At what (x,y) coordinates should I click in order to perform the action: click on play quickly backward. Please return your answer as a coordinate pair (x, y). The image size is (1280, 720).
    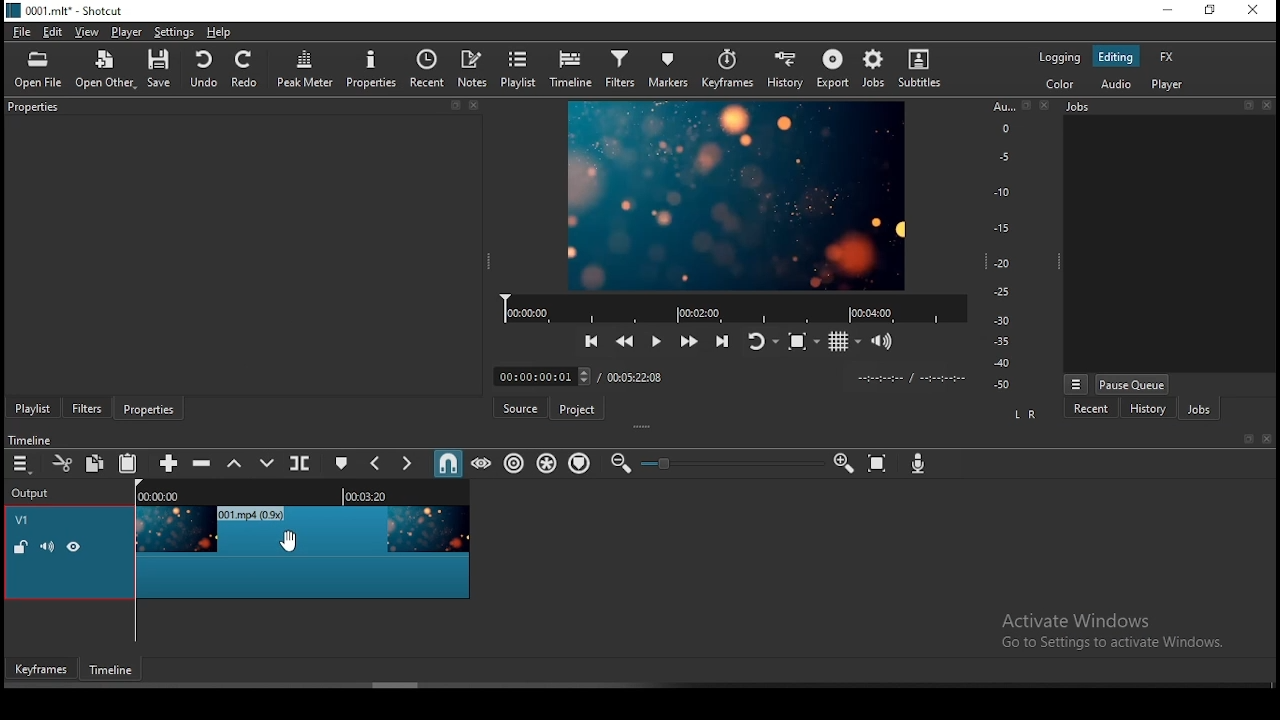
    Looking at the image, I should click on (627, 339).